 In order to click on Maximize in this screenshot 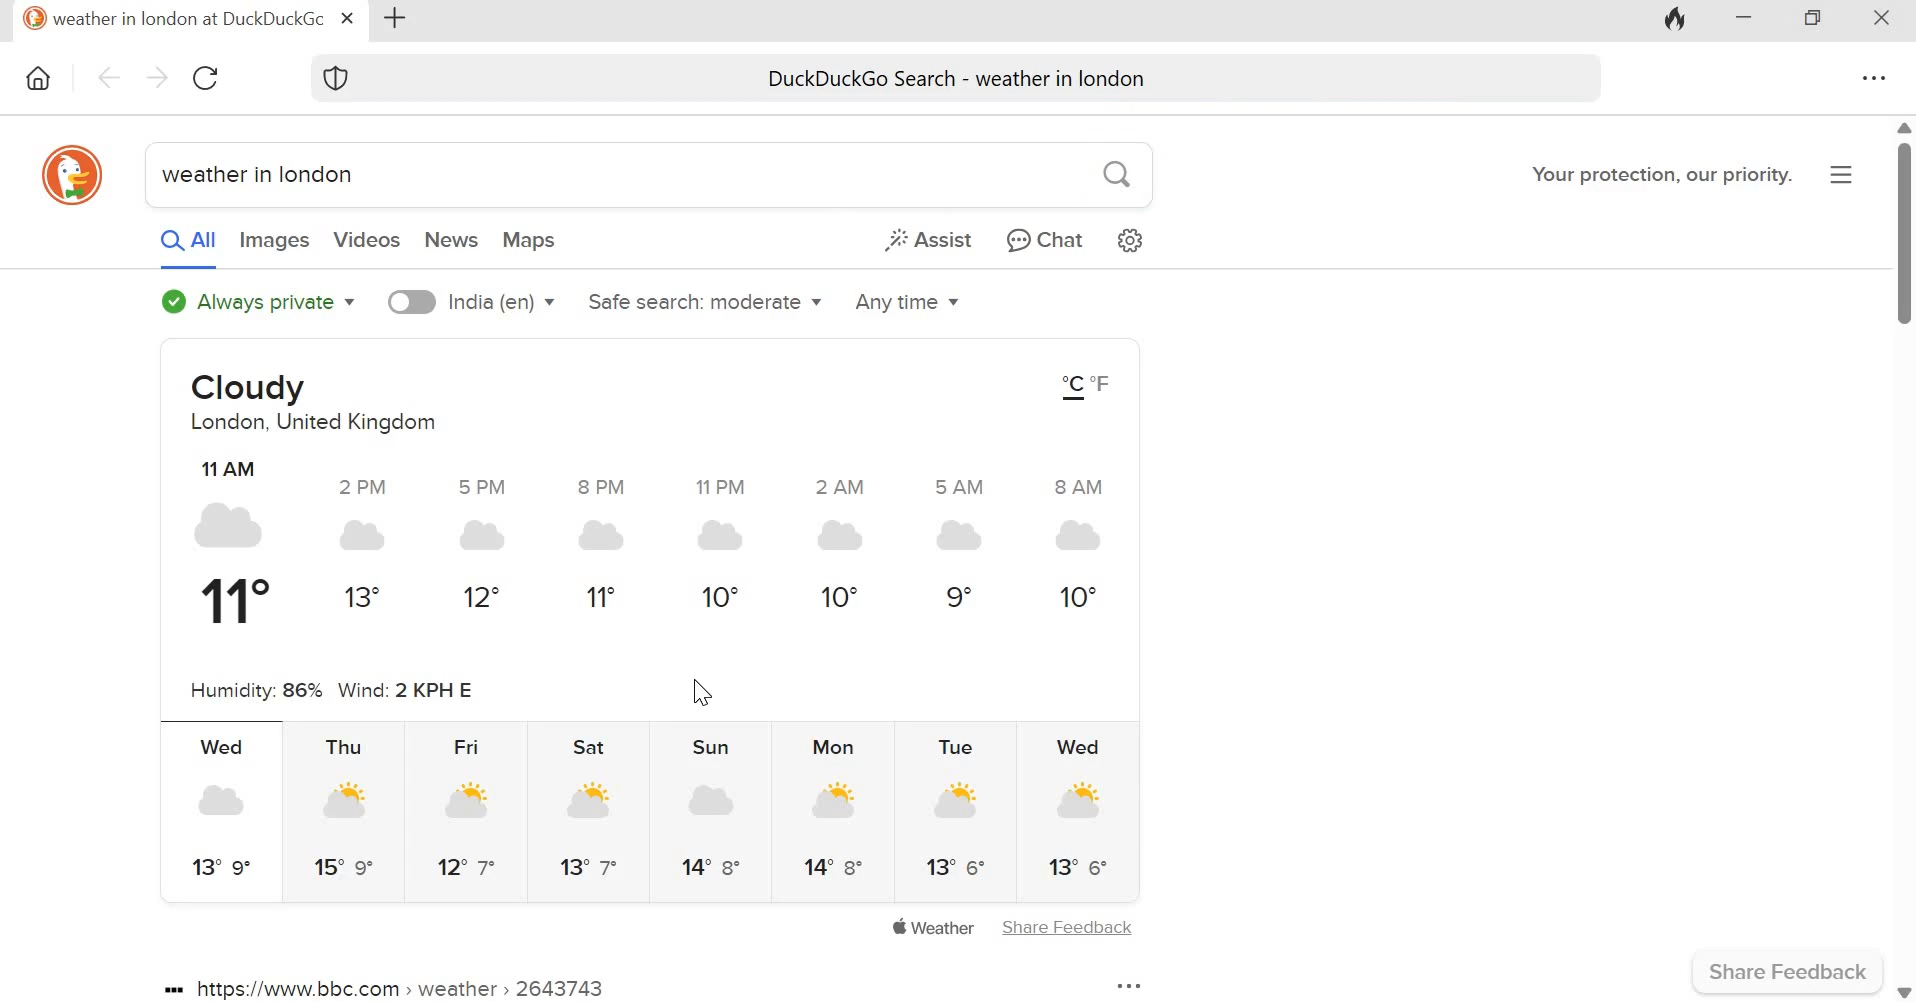, I will do `click(1815, 18)`.